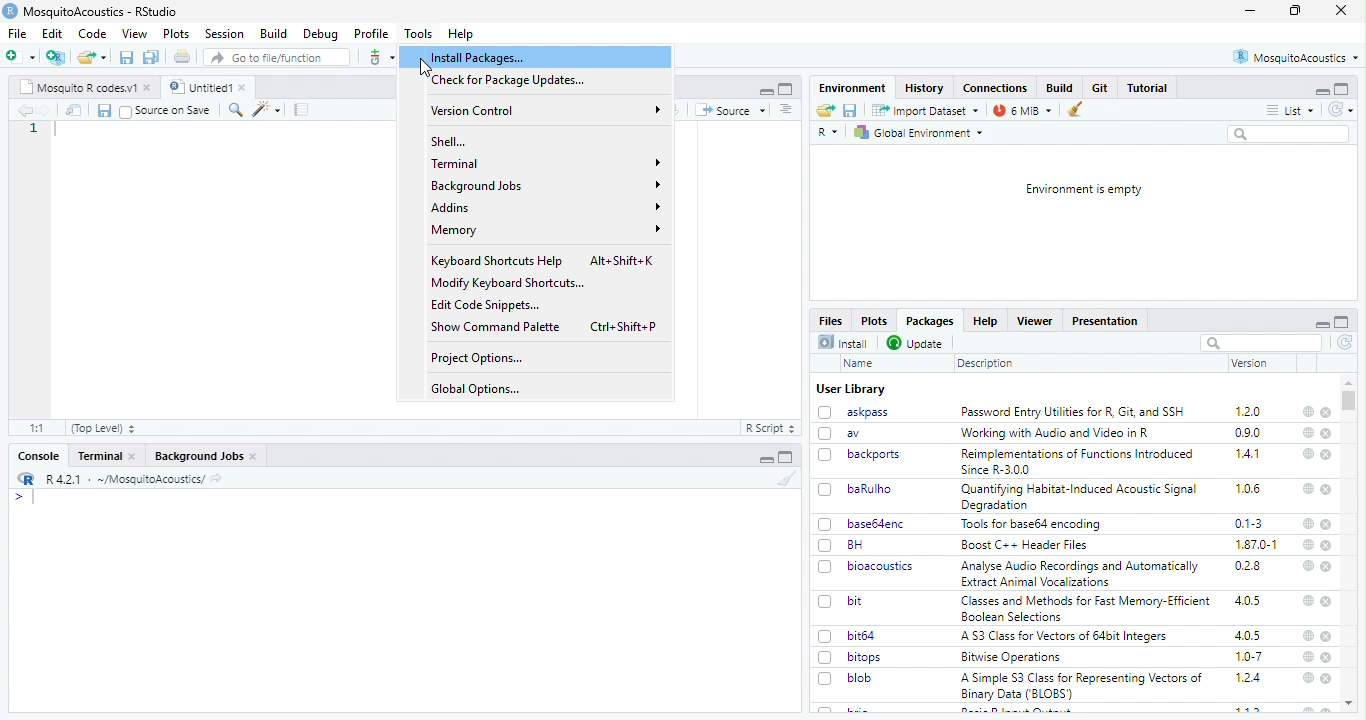 The height and width of the screenshot is (720, 1366). I want to click on Alt+Shift+K, so click(624, 259).